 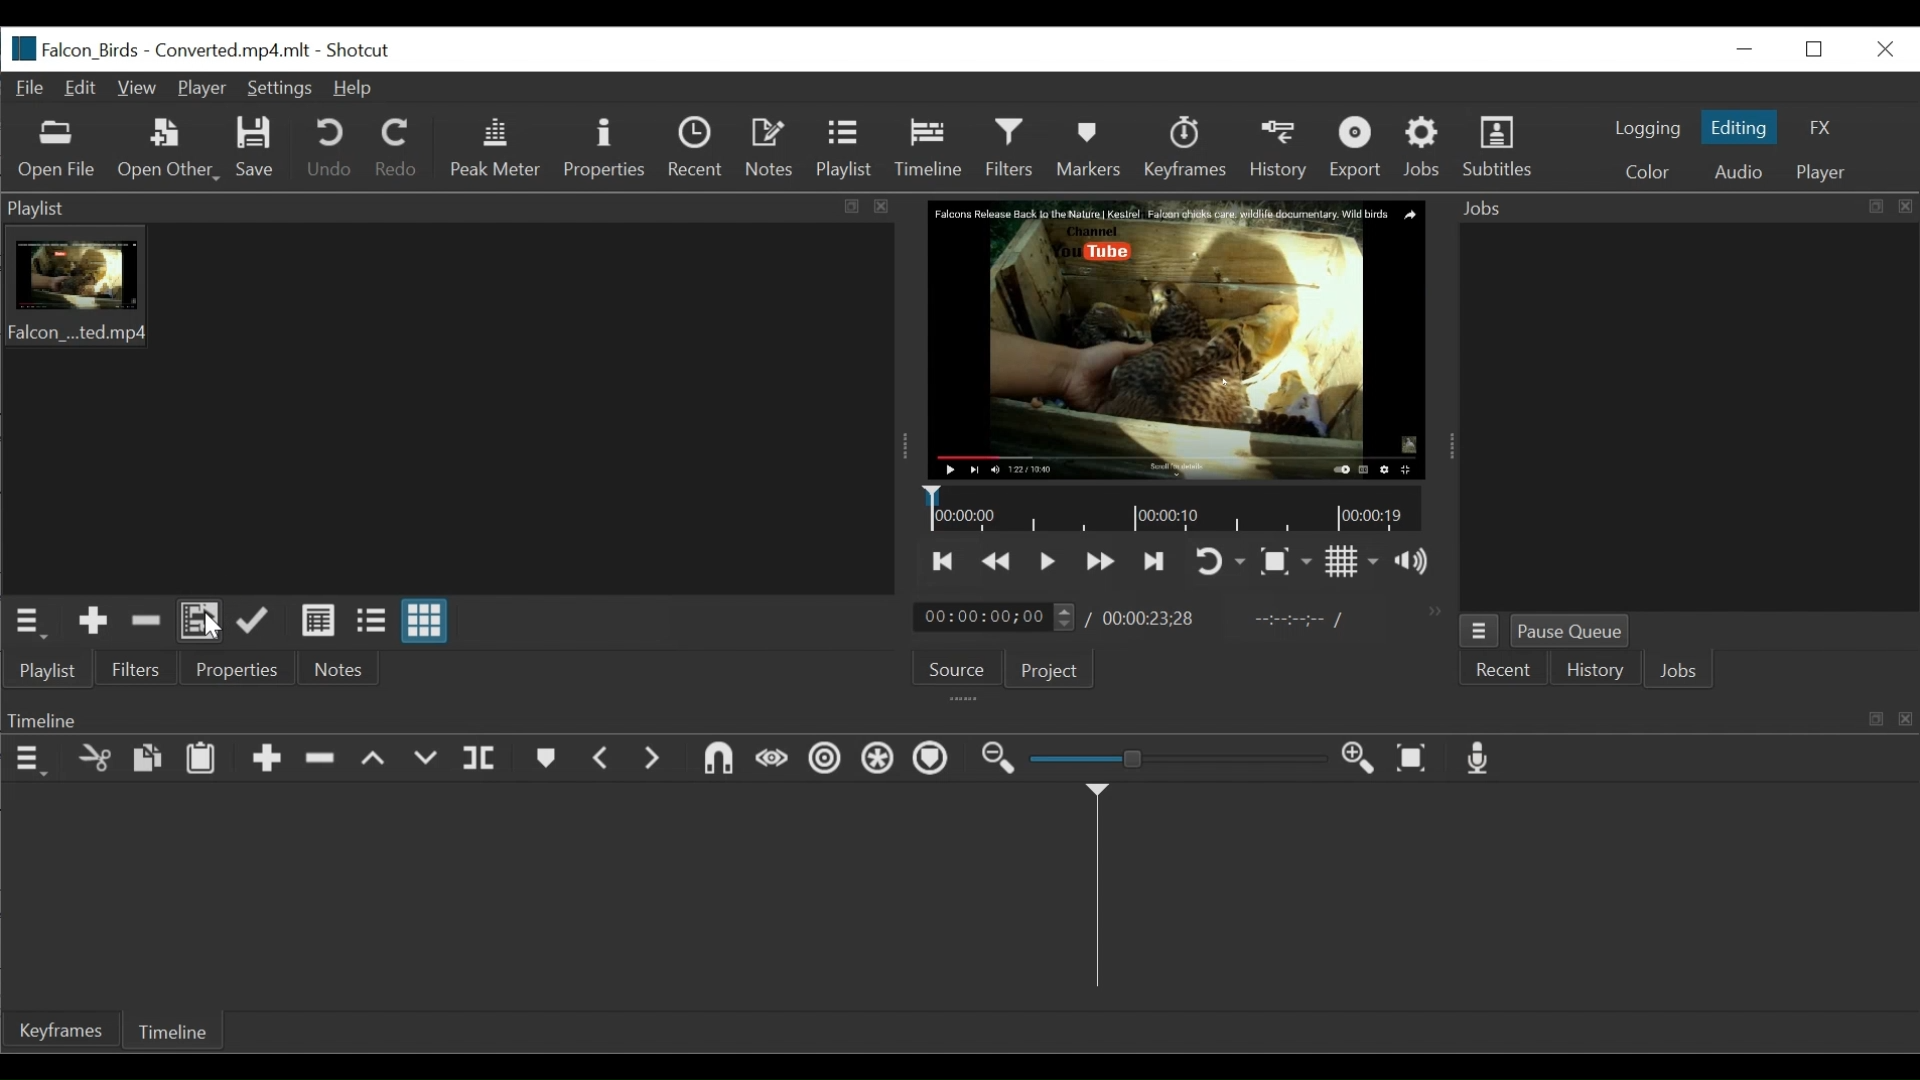 I want to click on Play quickly backward, so click(x=999, y=563).